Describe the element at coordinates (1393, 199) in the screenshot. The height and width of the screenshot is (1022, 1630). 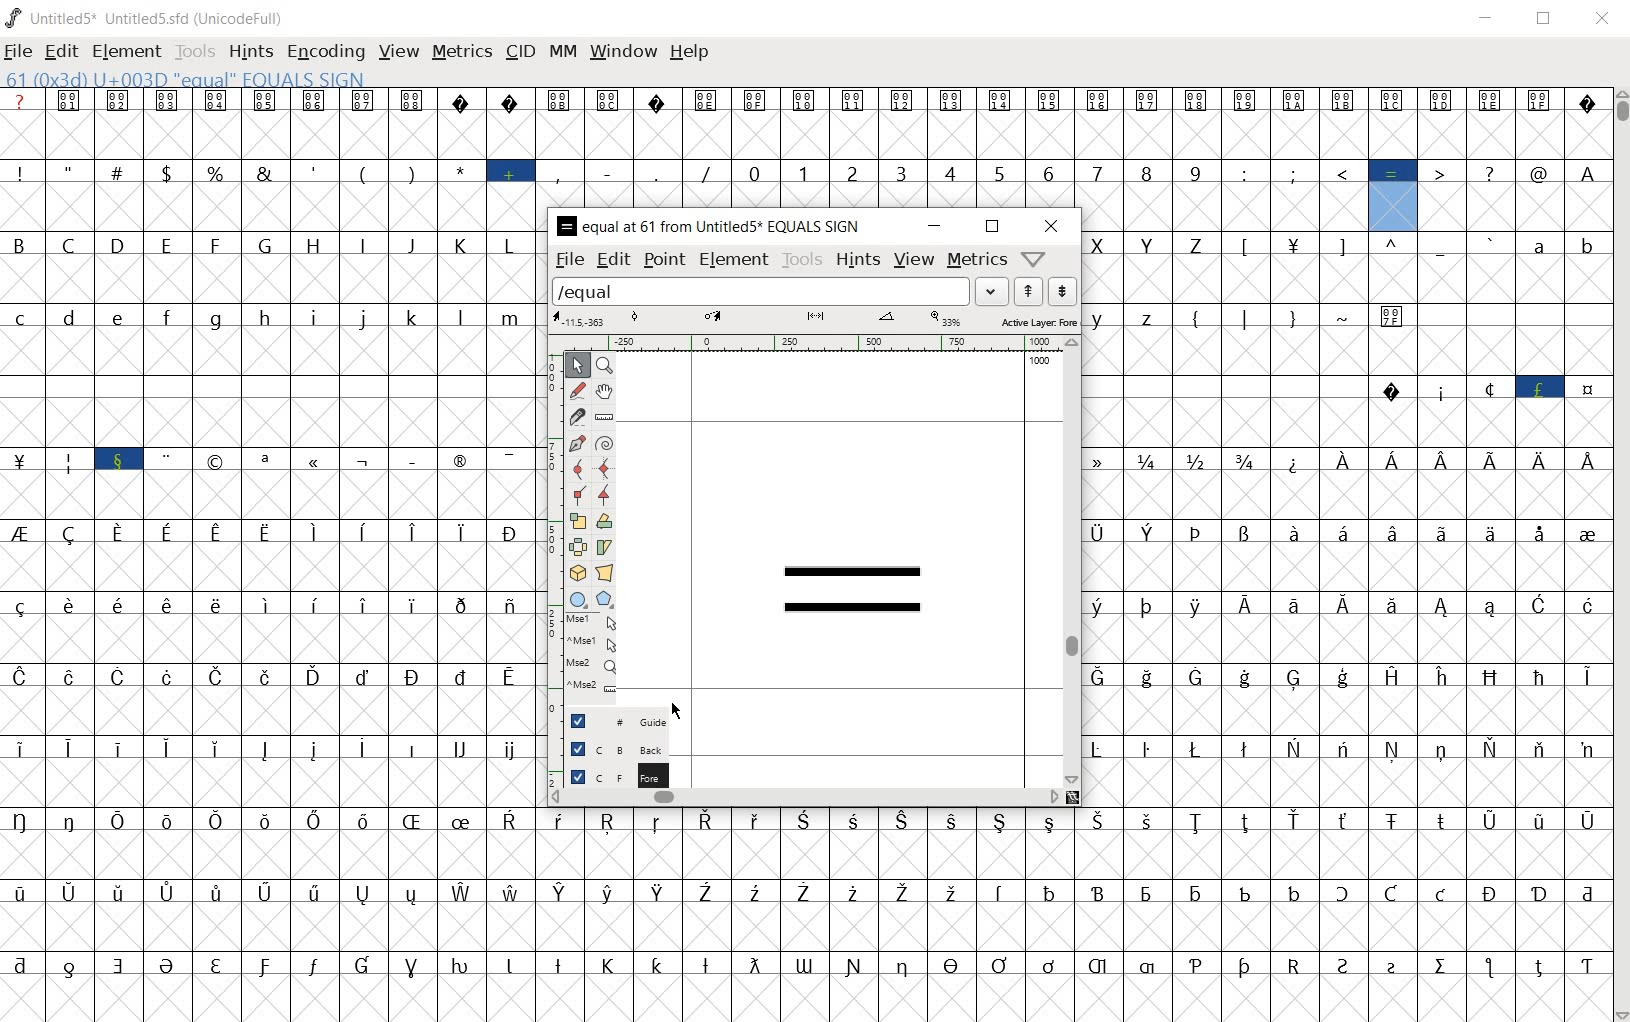
I see `61(0x3d) U+003D "EQUAL" EQUALS SIGN` at that location.